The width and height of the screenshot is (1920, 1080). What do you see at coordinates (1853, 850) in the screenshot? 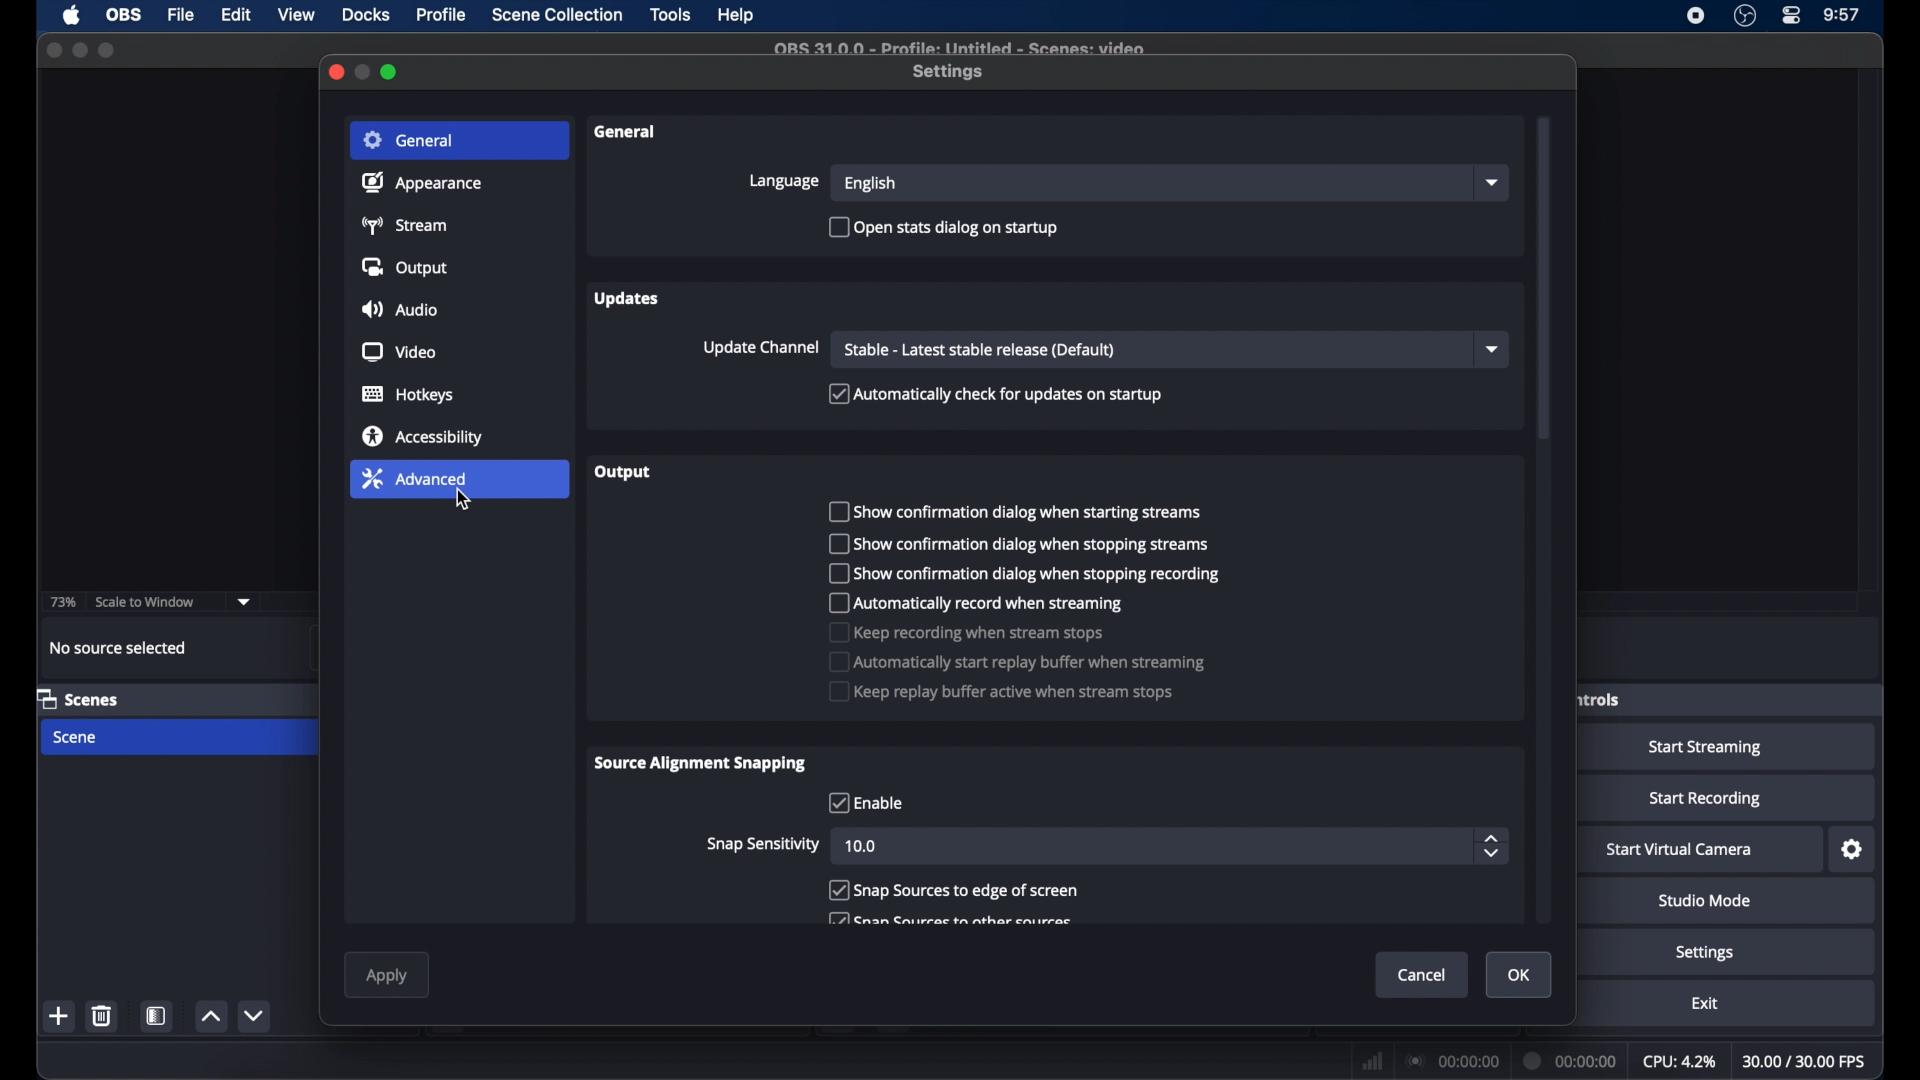
I see `settings` at bounding box center [1853, 850].